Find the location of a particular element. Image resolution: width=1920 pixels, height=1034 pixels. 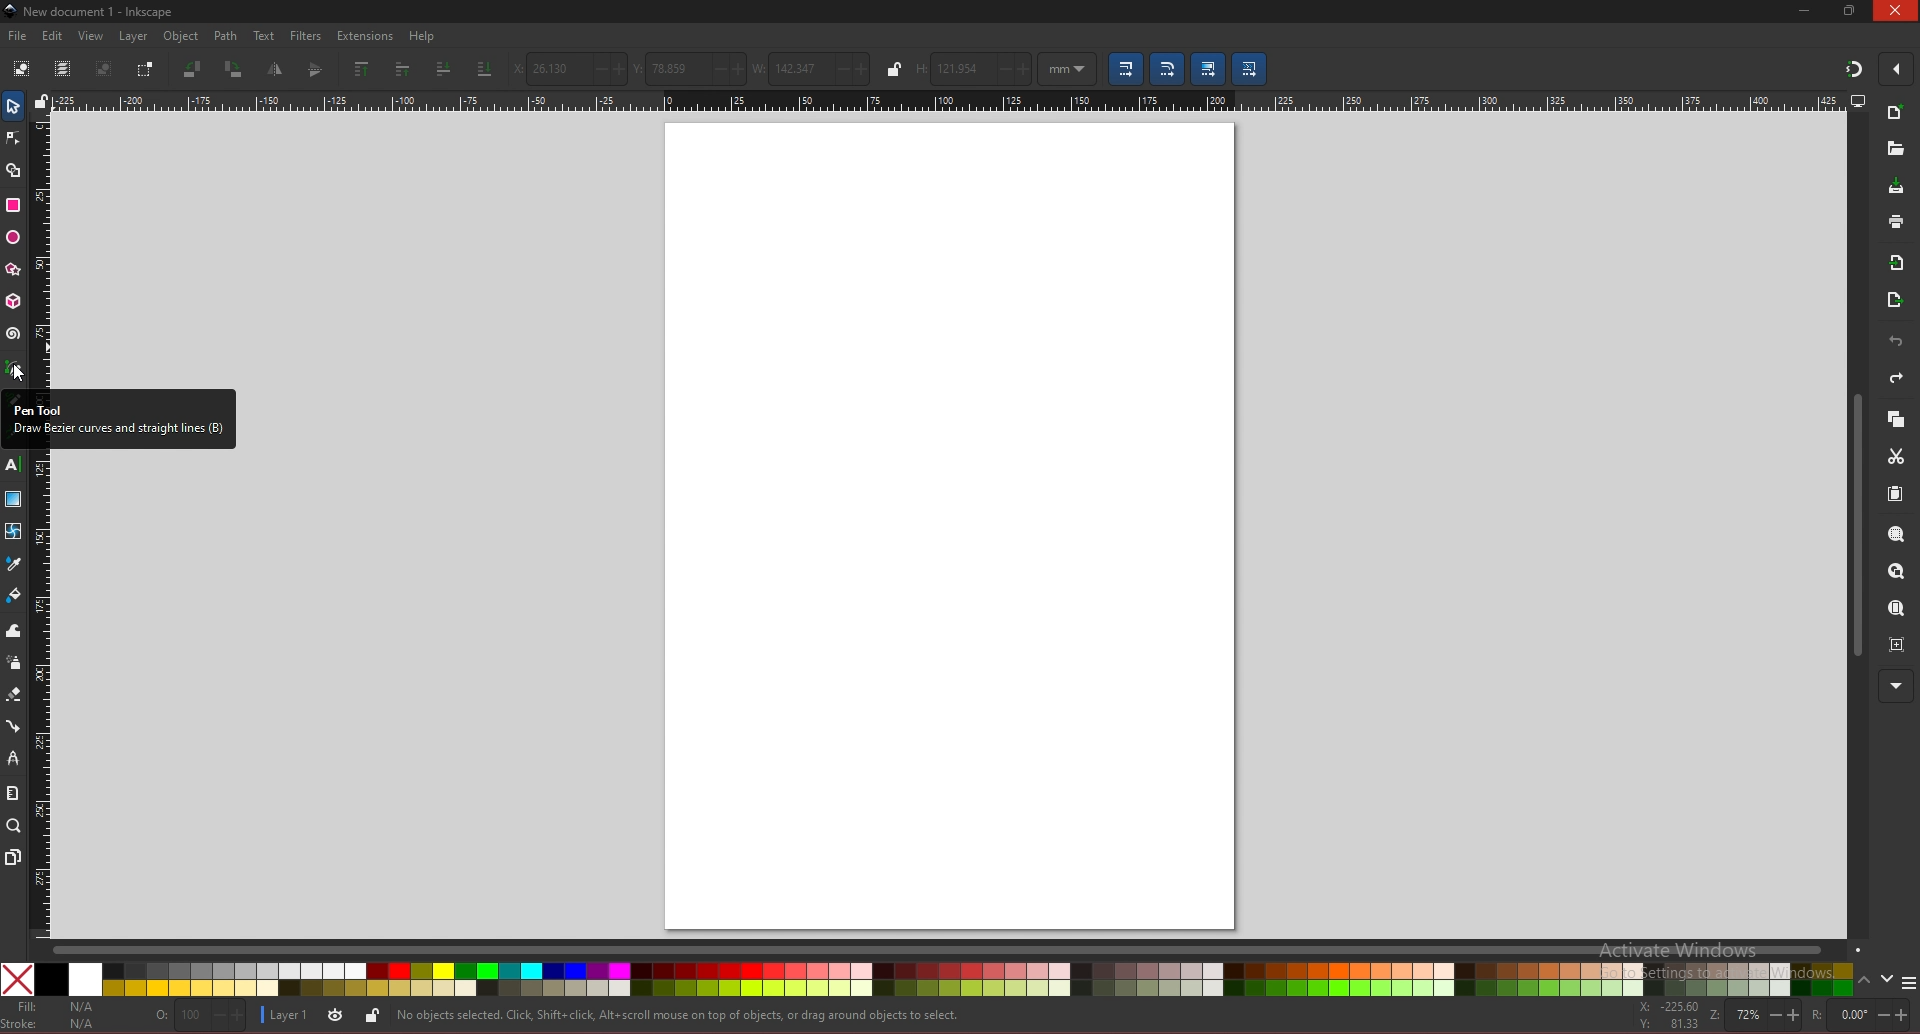

minimize is located at coordinates (1805, 10).